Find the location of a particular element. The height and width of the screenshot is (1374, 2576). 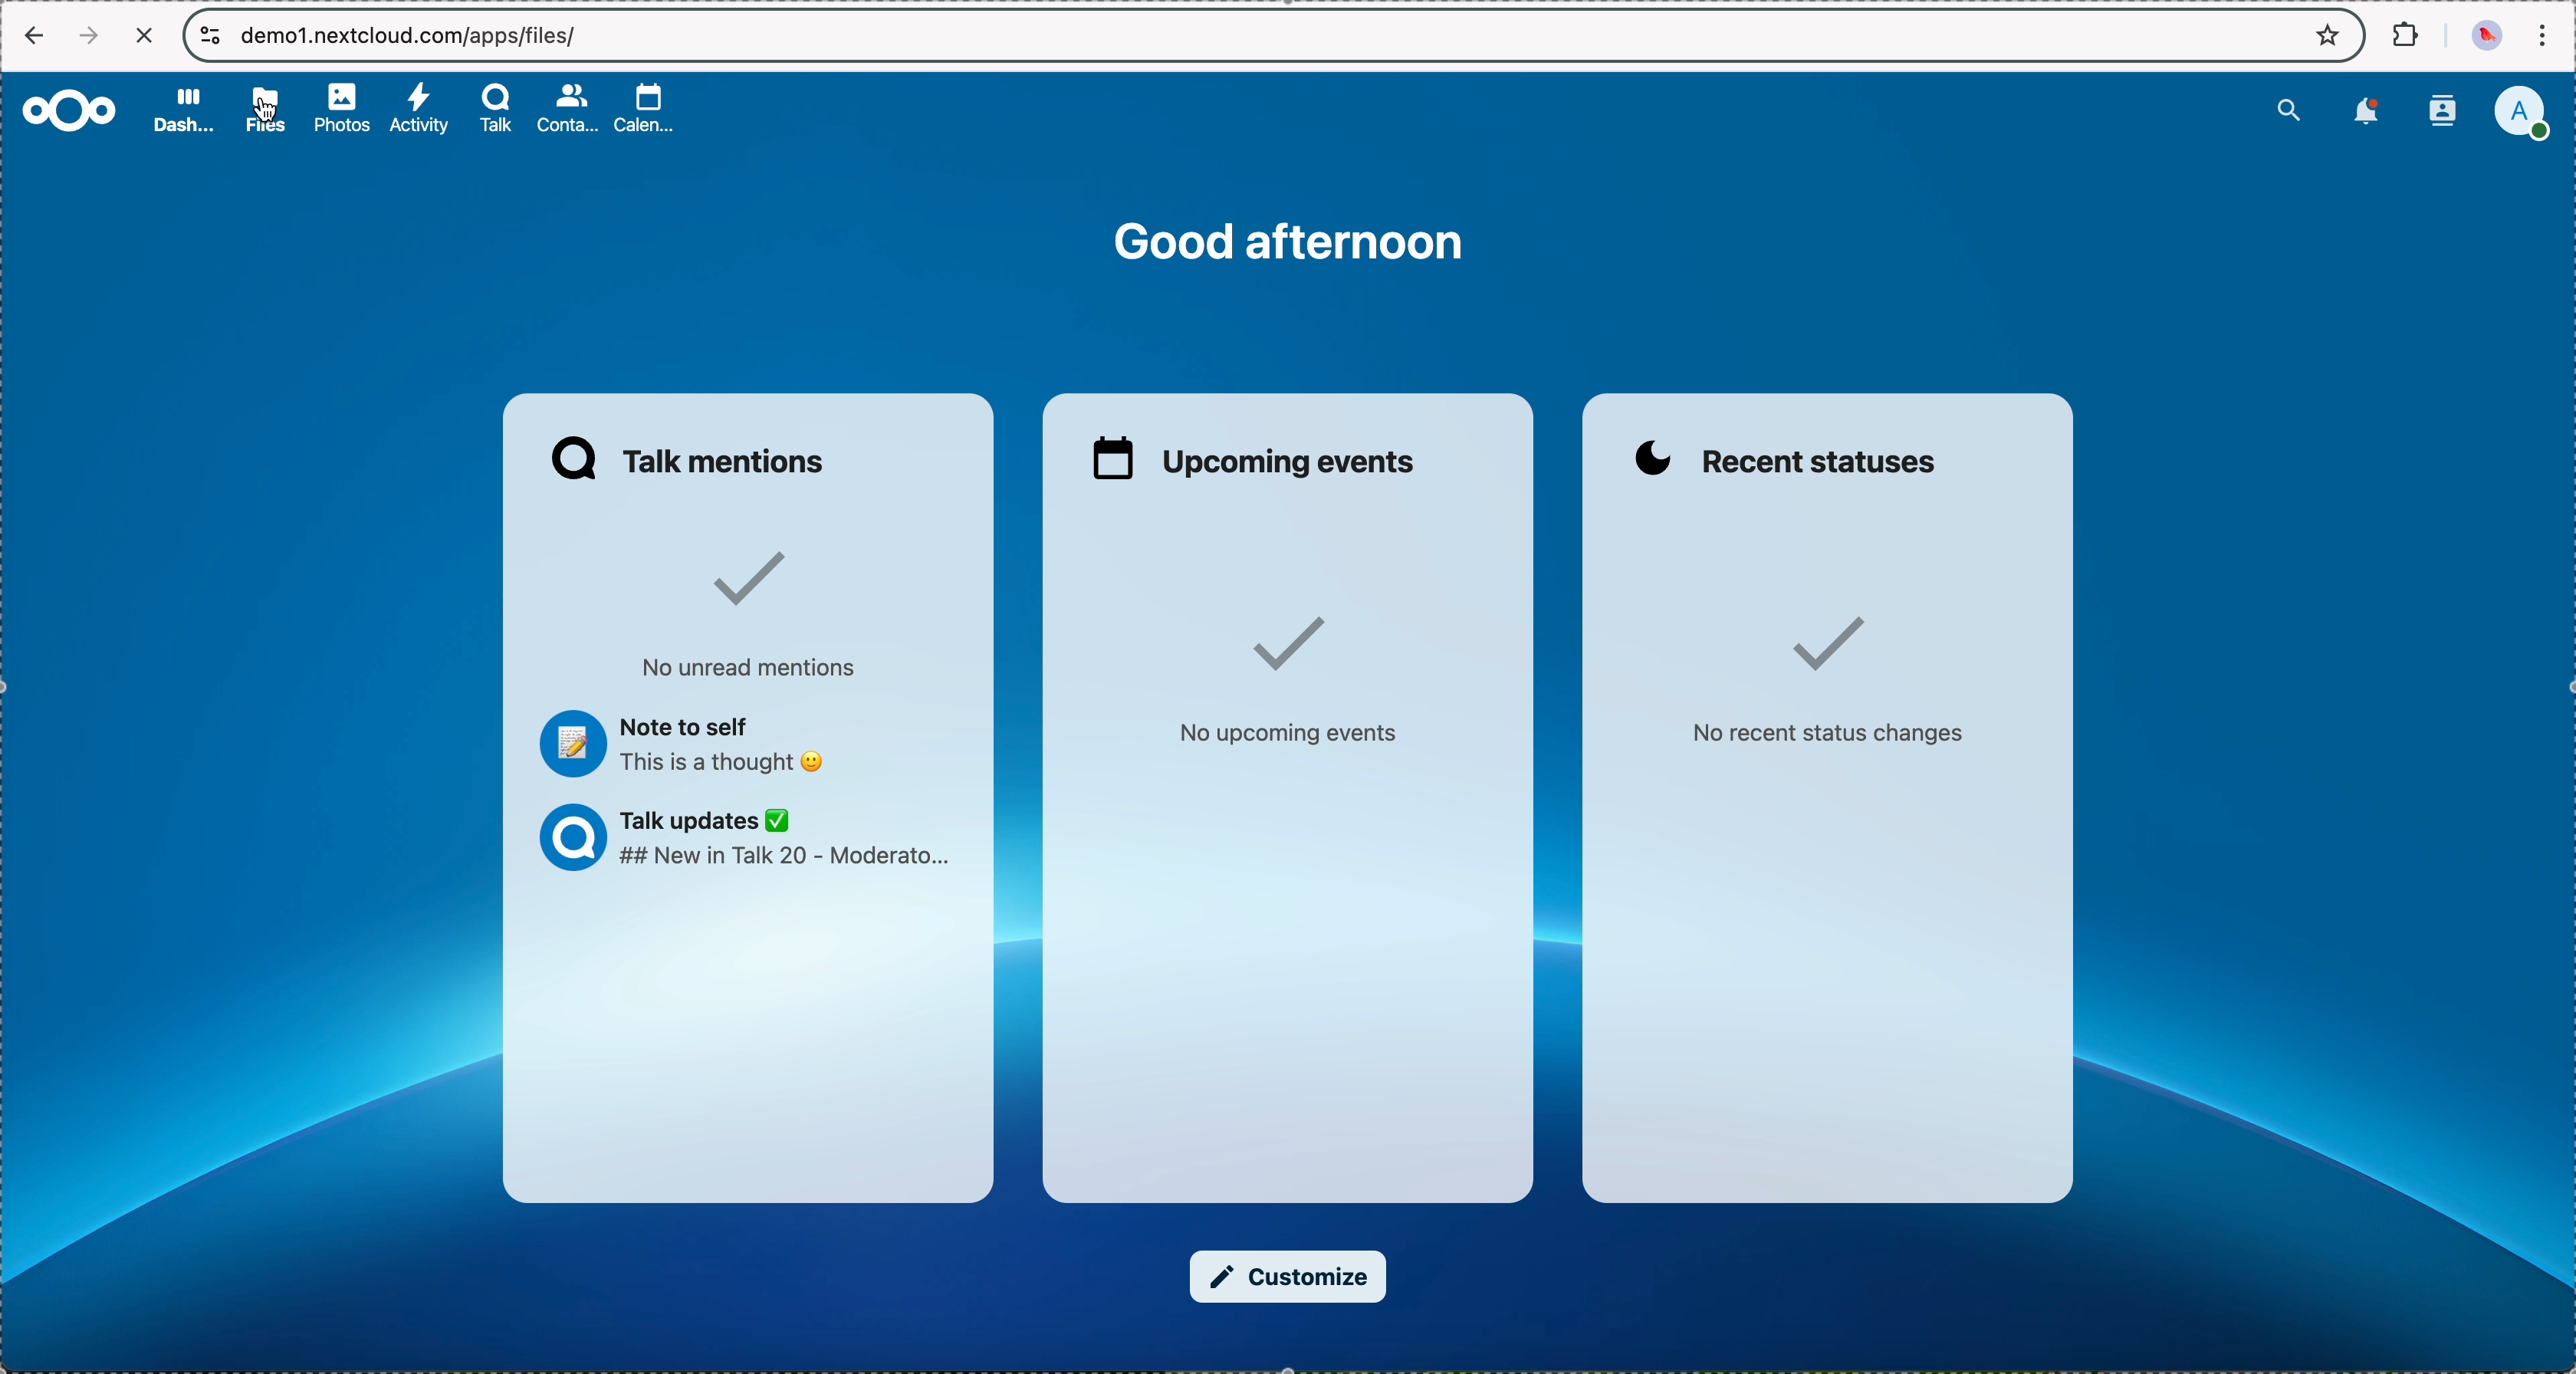

Talk is located at coordinates (496, 107).